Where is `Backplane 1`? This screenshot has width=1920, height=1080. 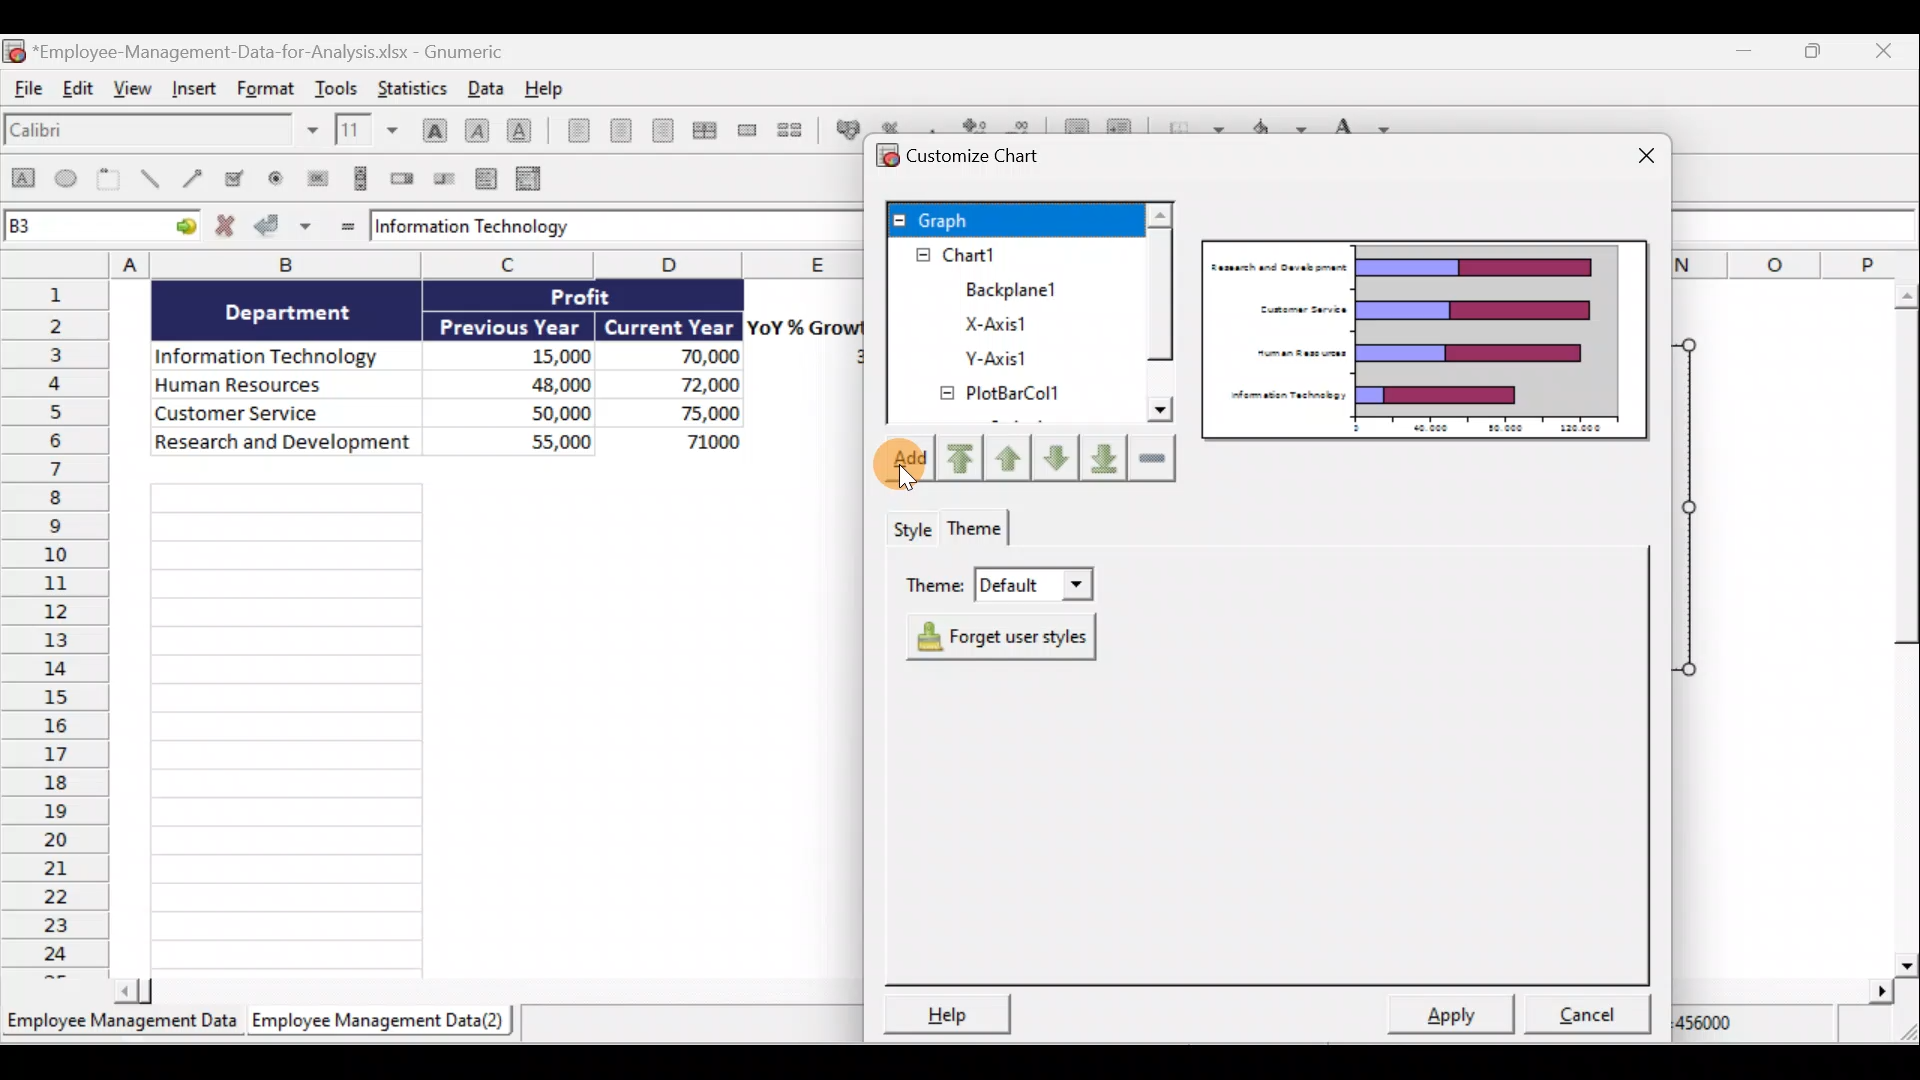
Backplane 1 is located at coordinates (1004, 286).